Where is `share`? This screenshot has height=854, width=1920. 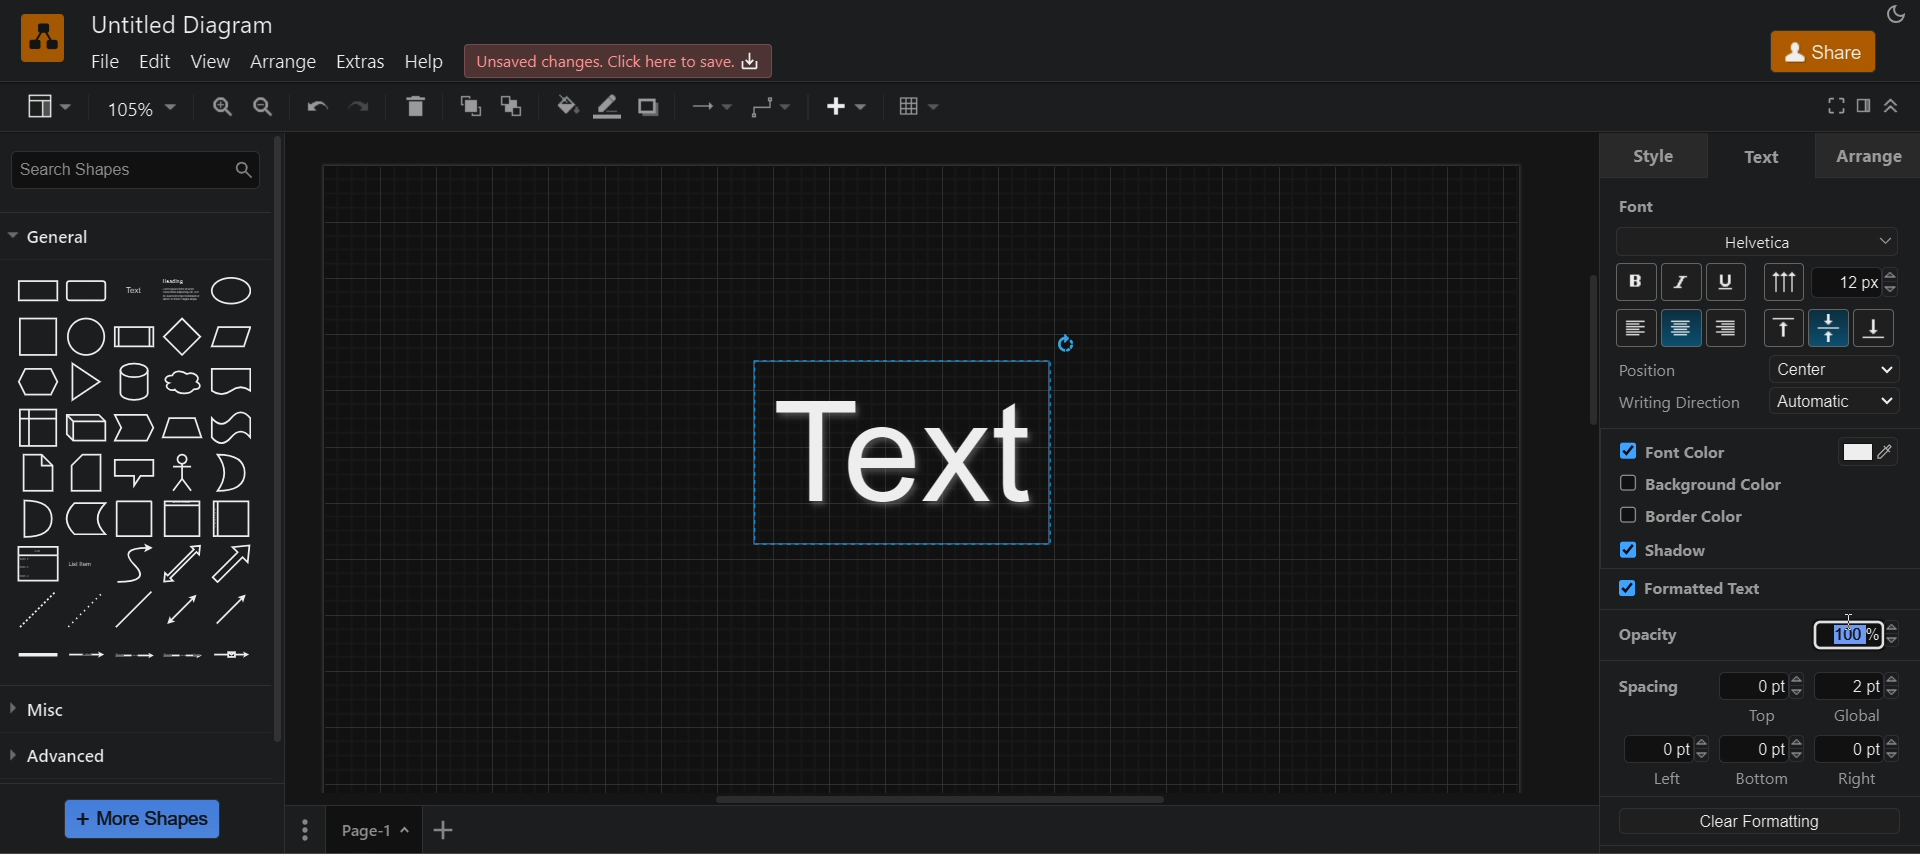 share is located at coordinates (1821, 51).